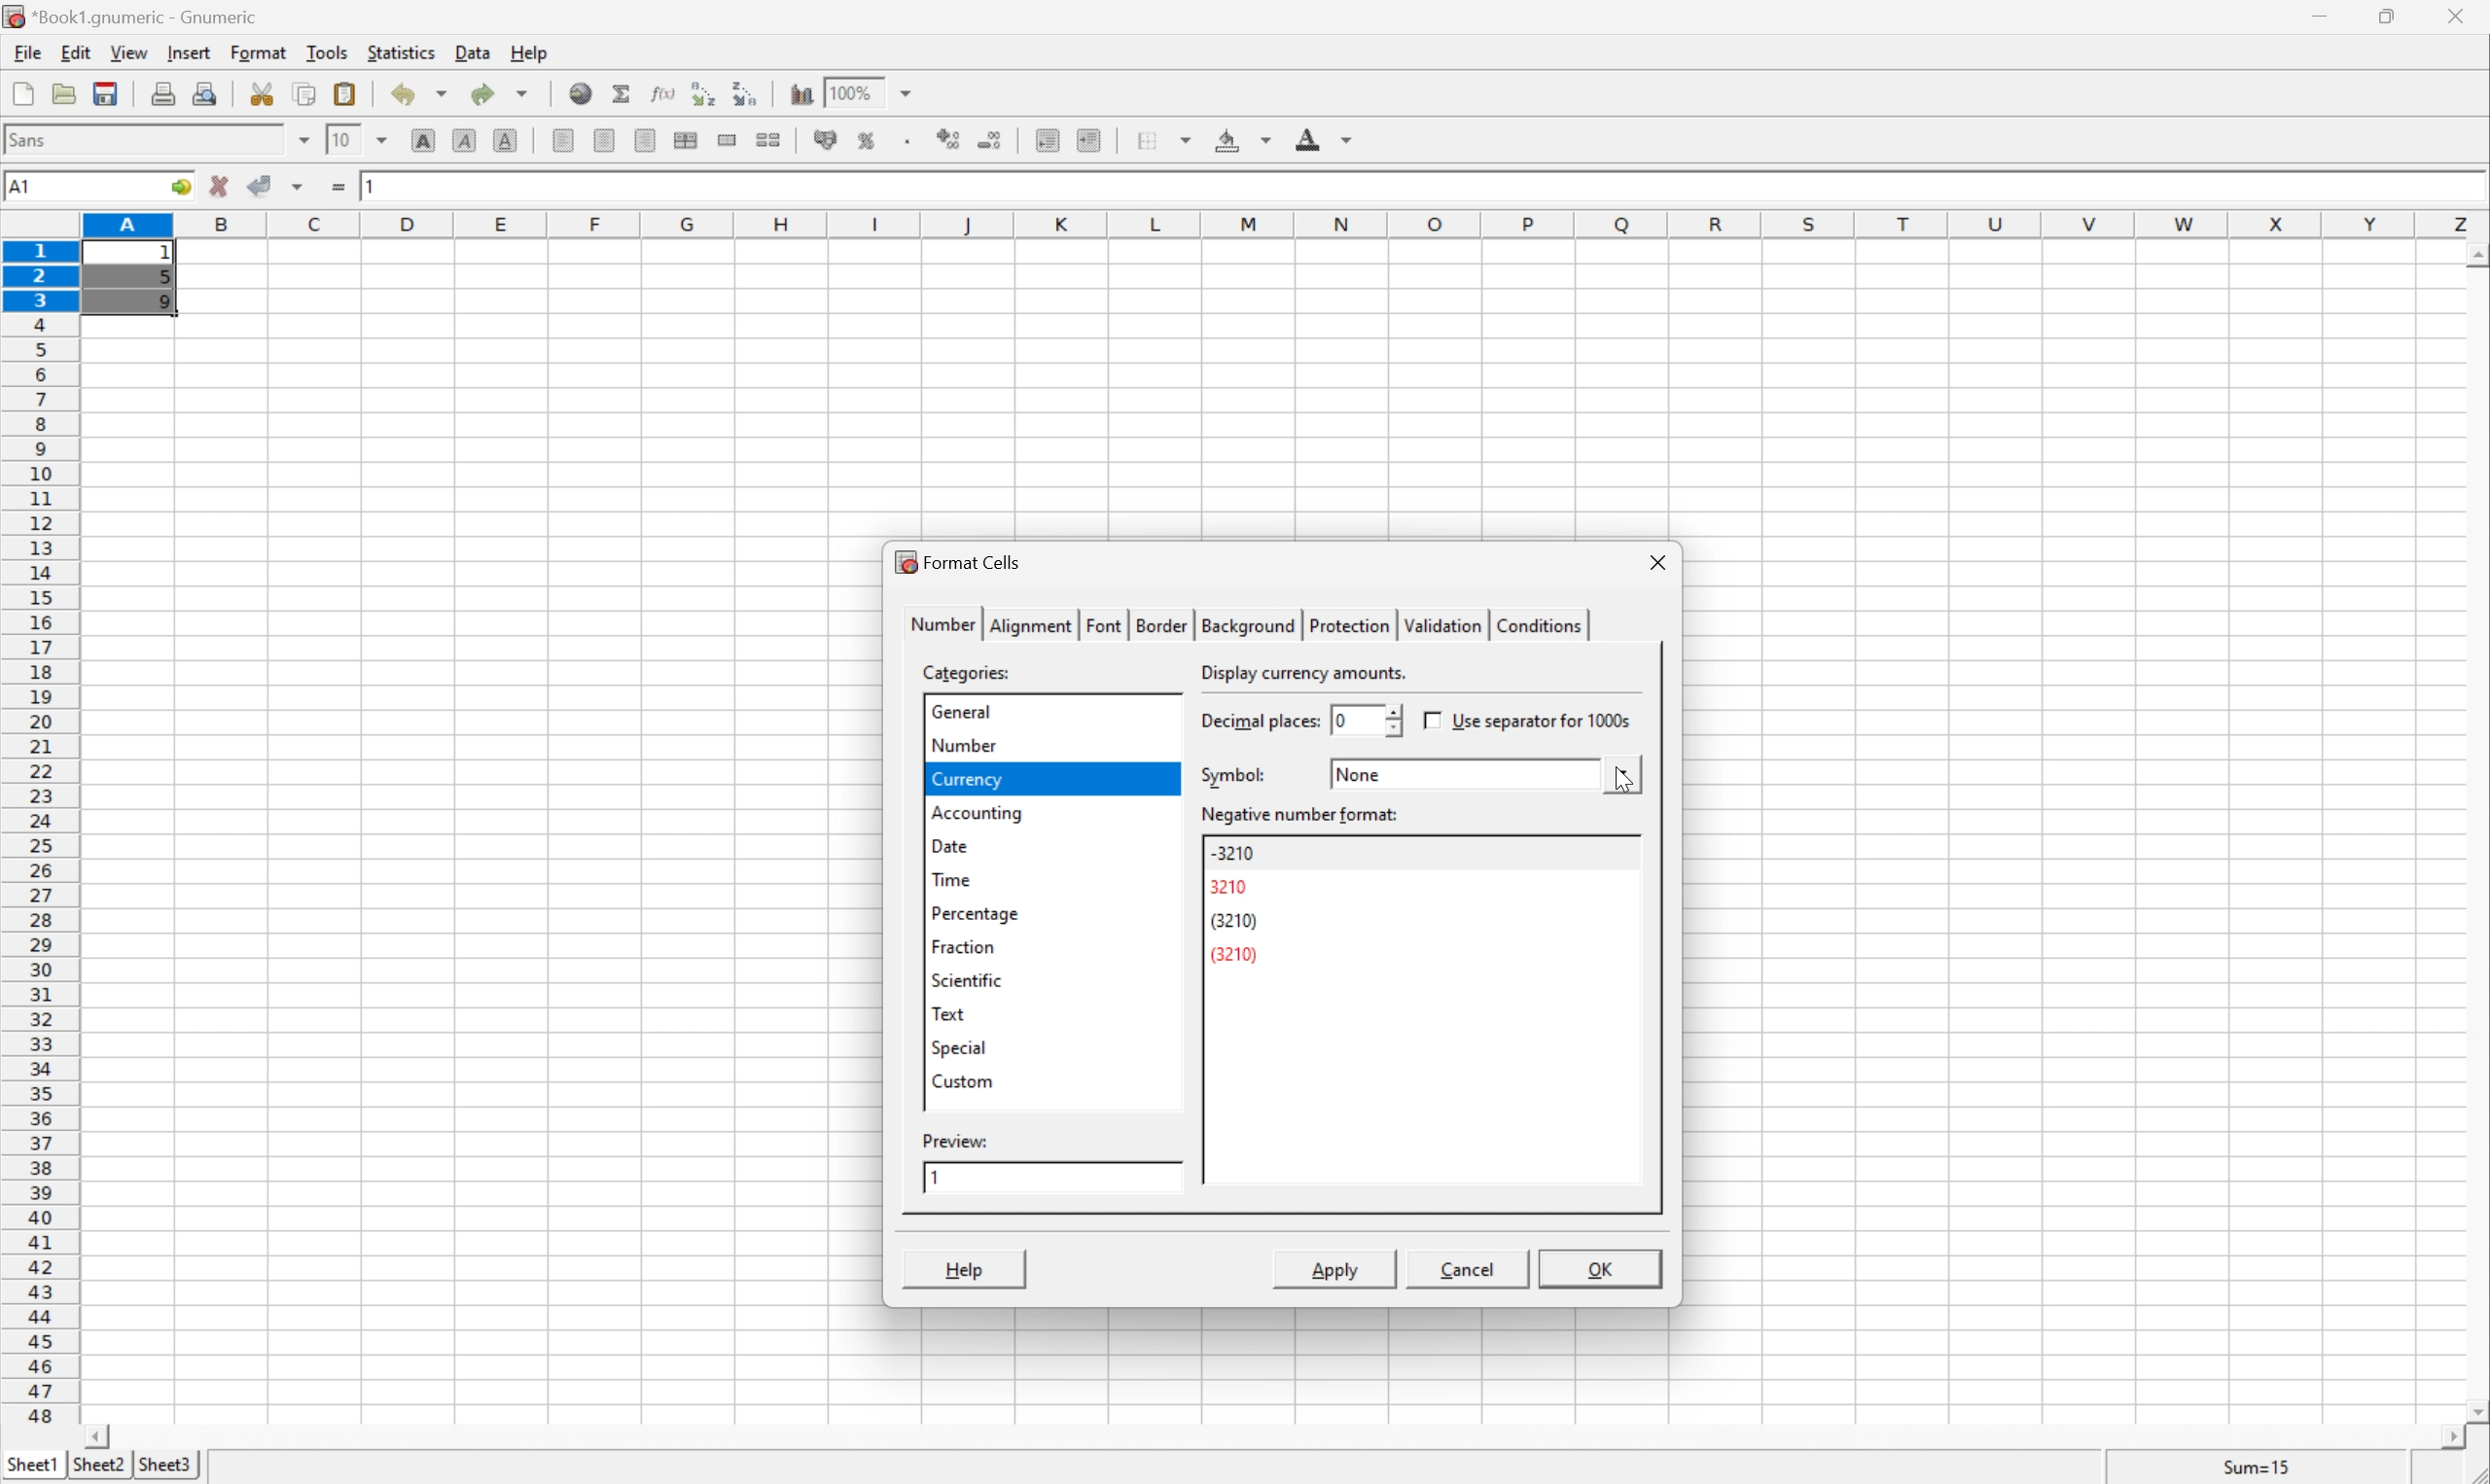  I want to click on split merged ranges of cells, so click(772, 138).